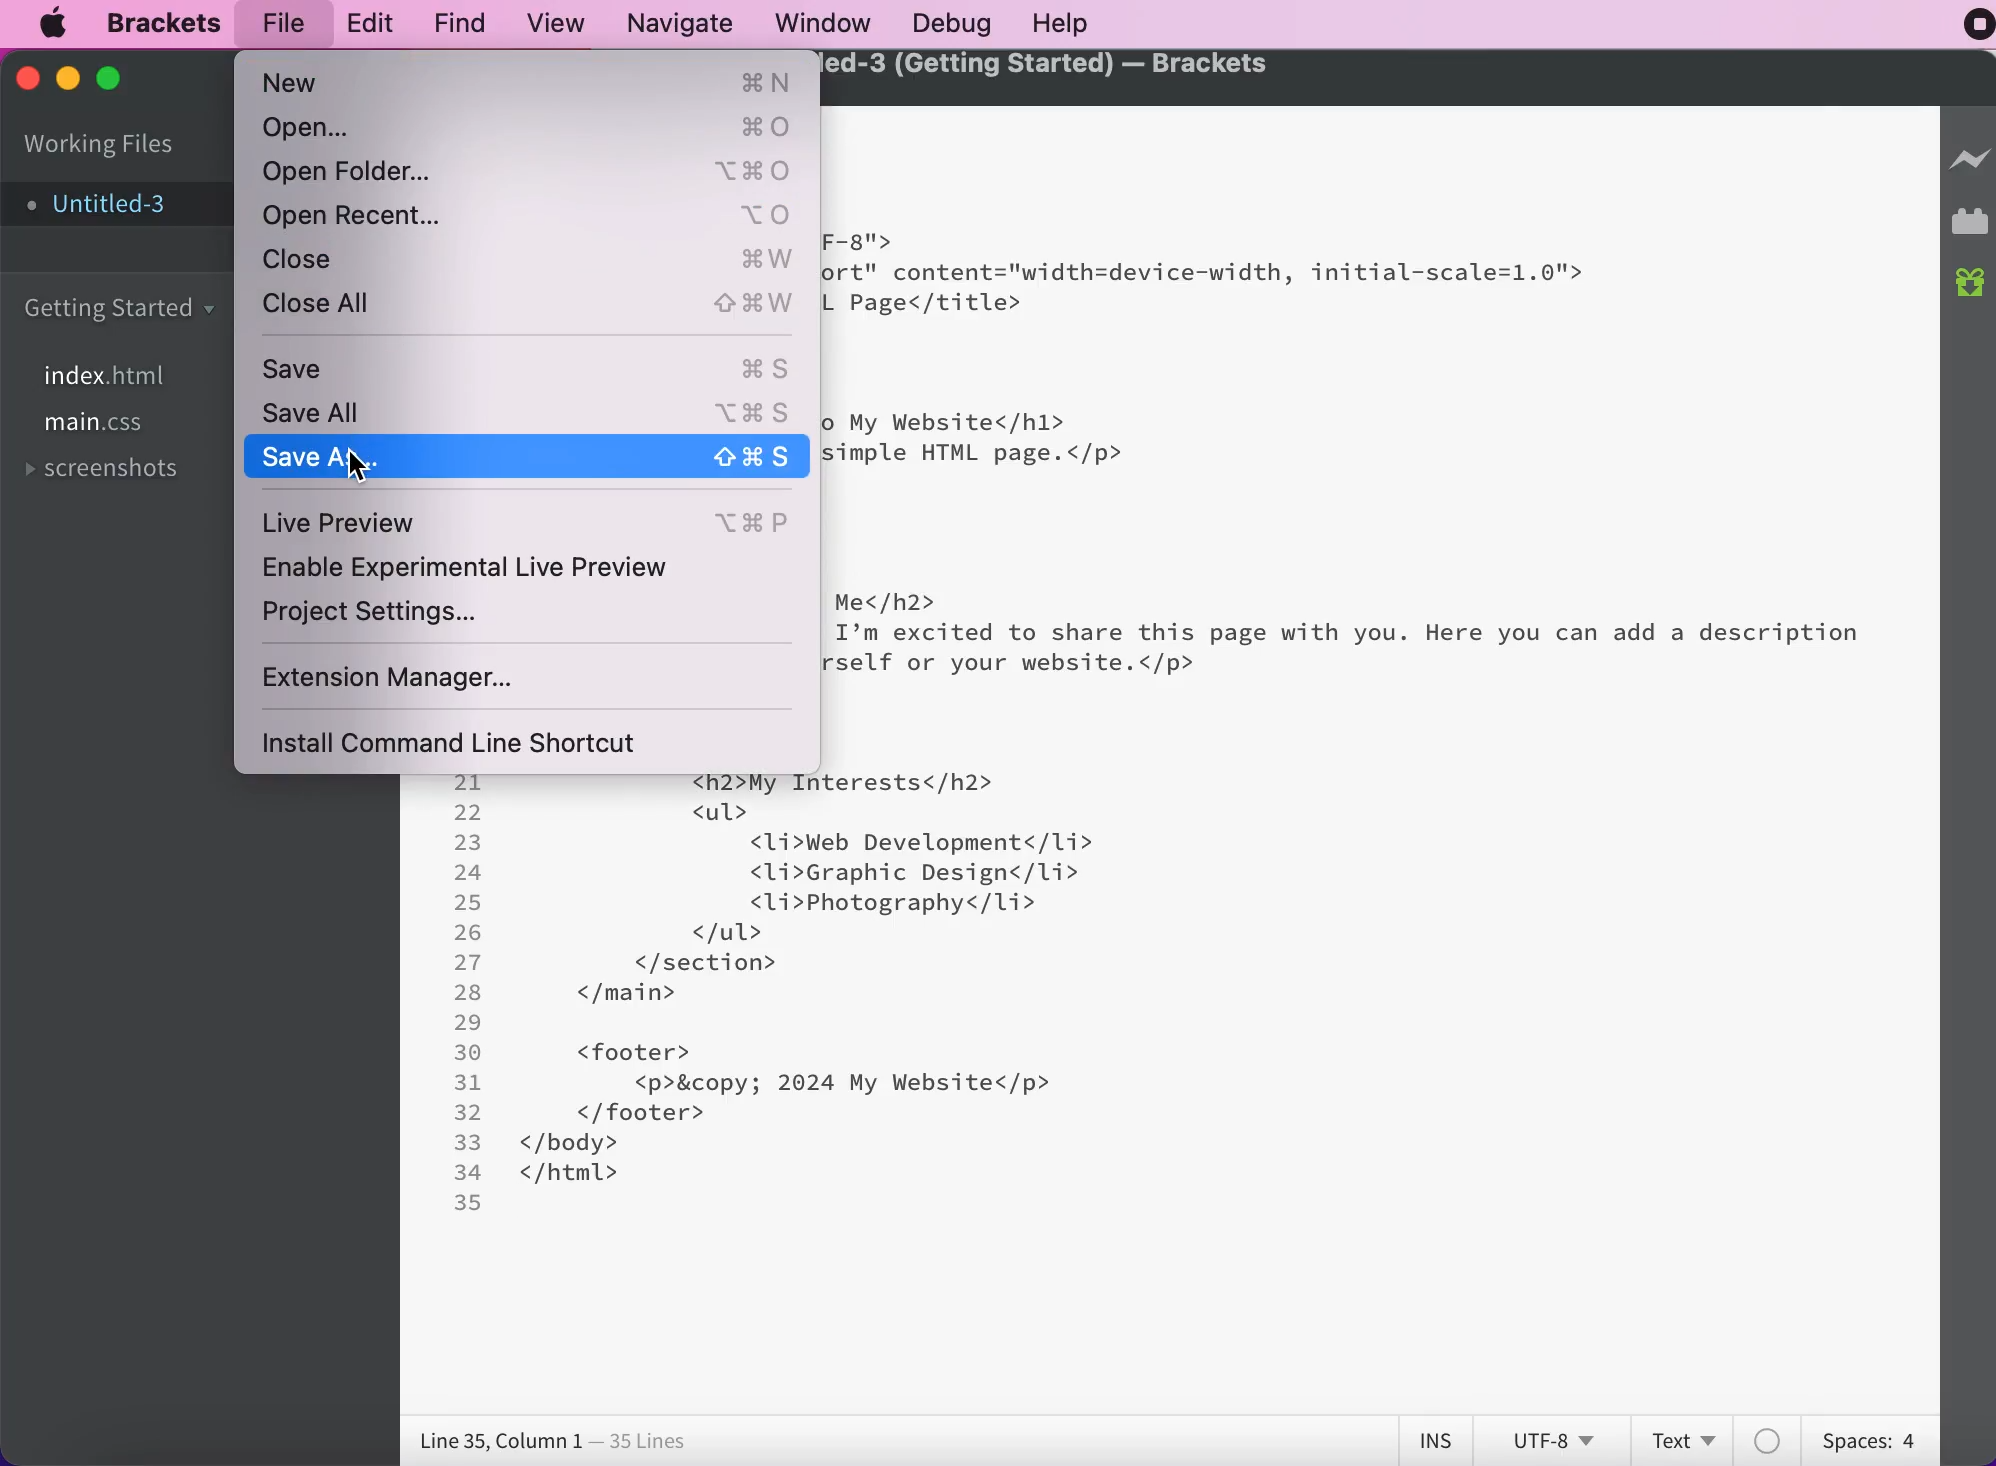 This screenshot has height=1466, width=1996. Describe the element at coordinates (398, 617) in the screenshot. I see `project settings` at that location.